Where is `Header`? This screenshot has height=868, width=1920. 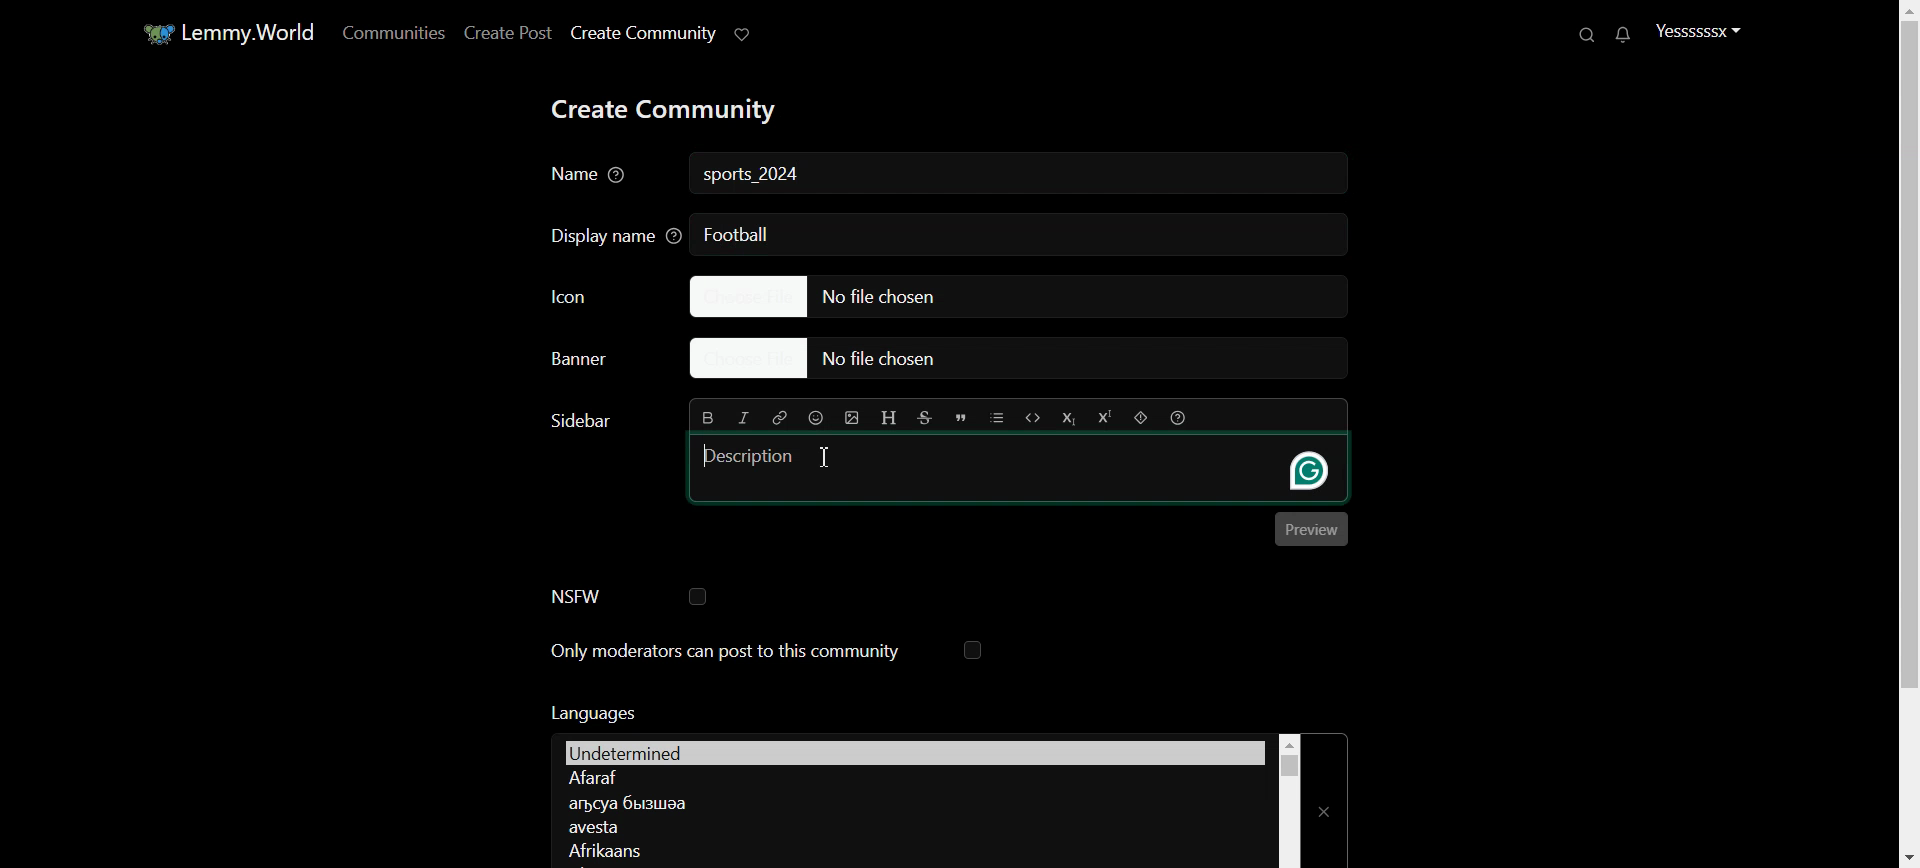
Header is located at coordinates (890, 419).